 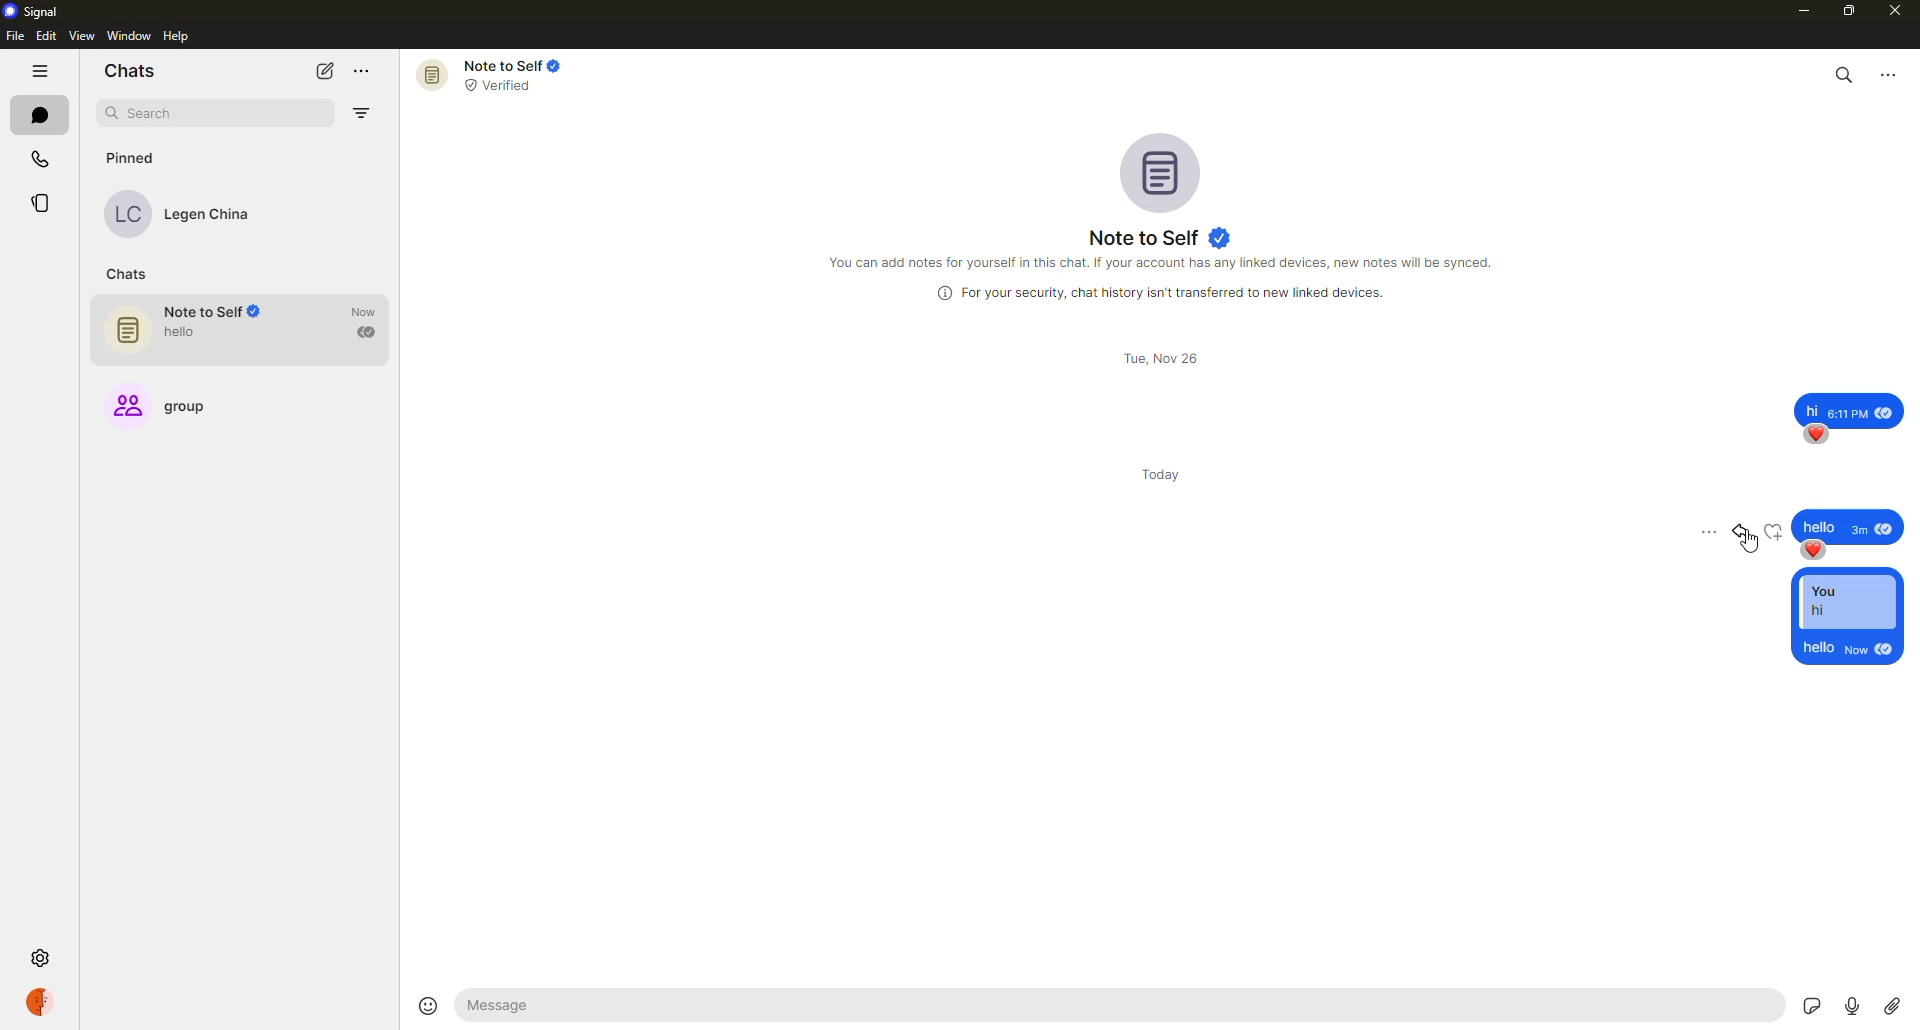 What do you see at coordinates (1168, 473) in the screenshot?
I see `day` at bounding box center [1168, 473].